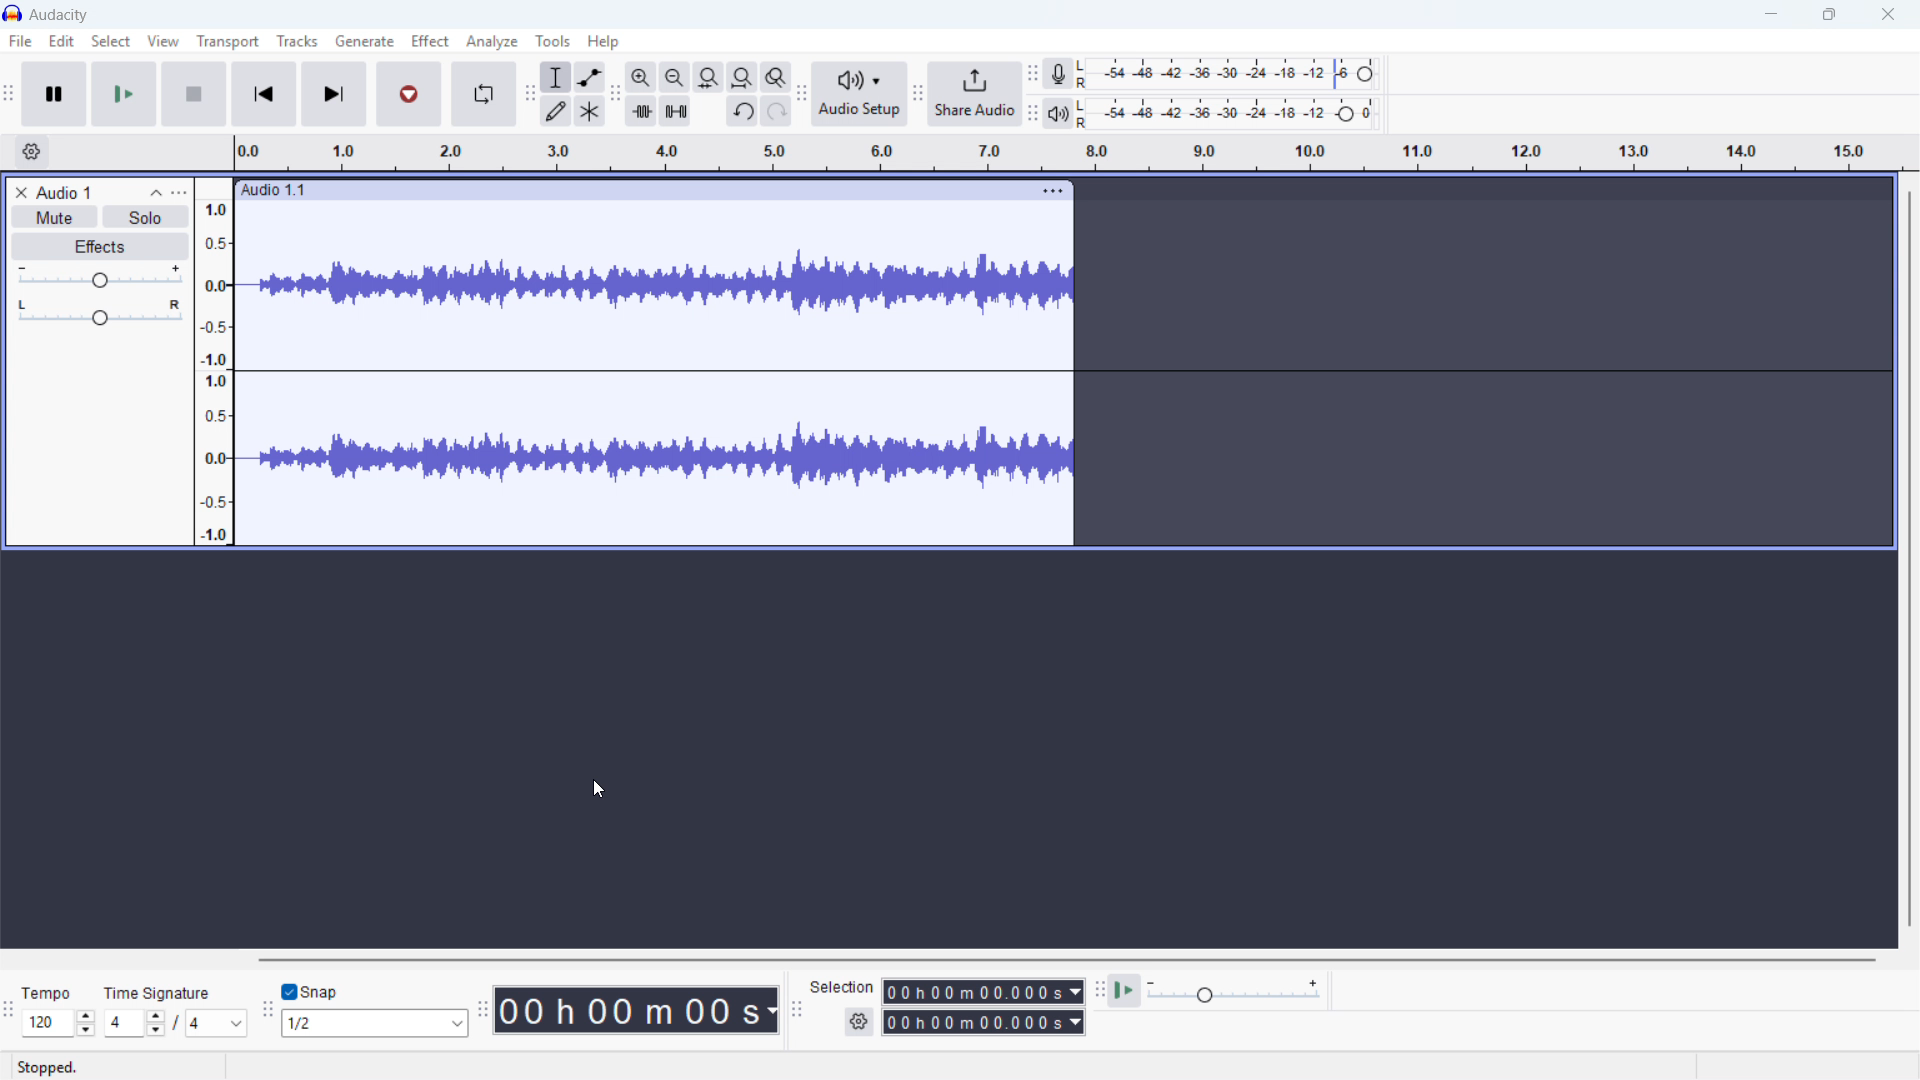  I want to click on Recording level , so click(1234, 73).